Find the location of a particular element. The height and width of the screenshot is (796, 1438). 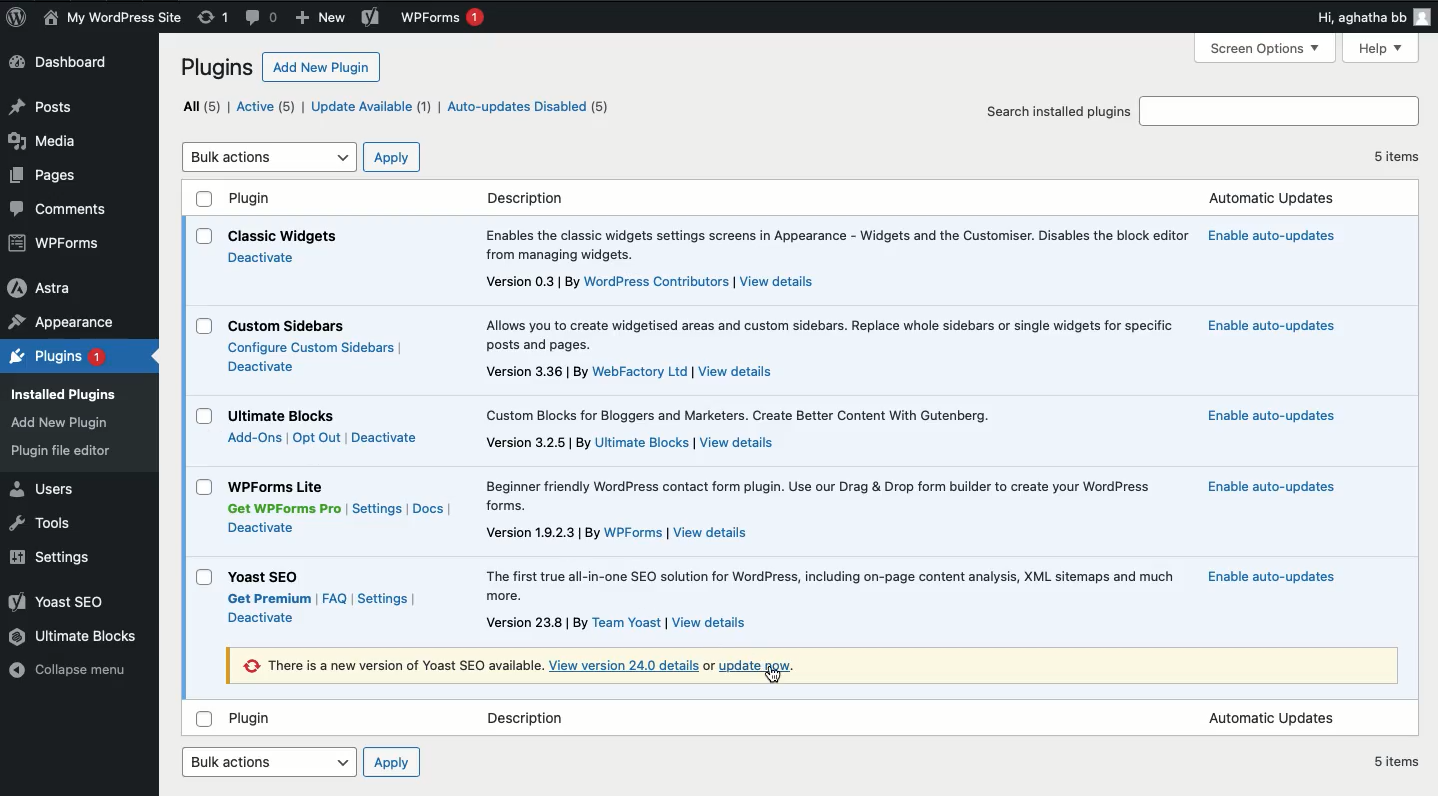

Hi user is located at coordinates (1373, 17).